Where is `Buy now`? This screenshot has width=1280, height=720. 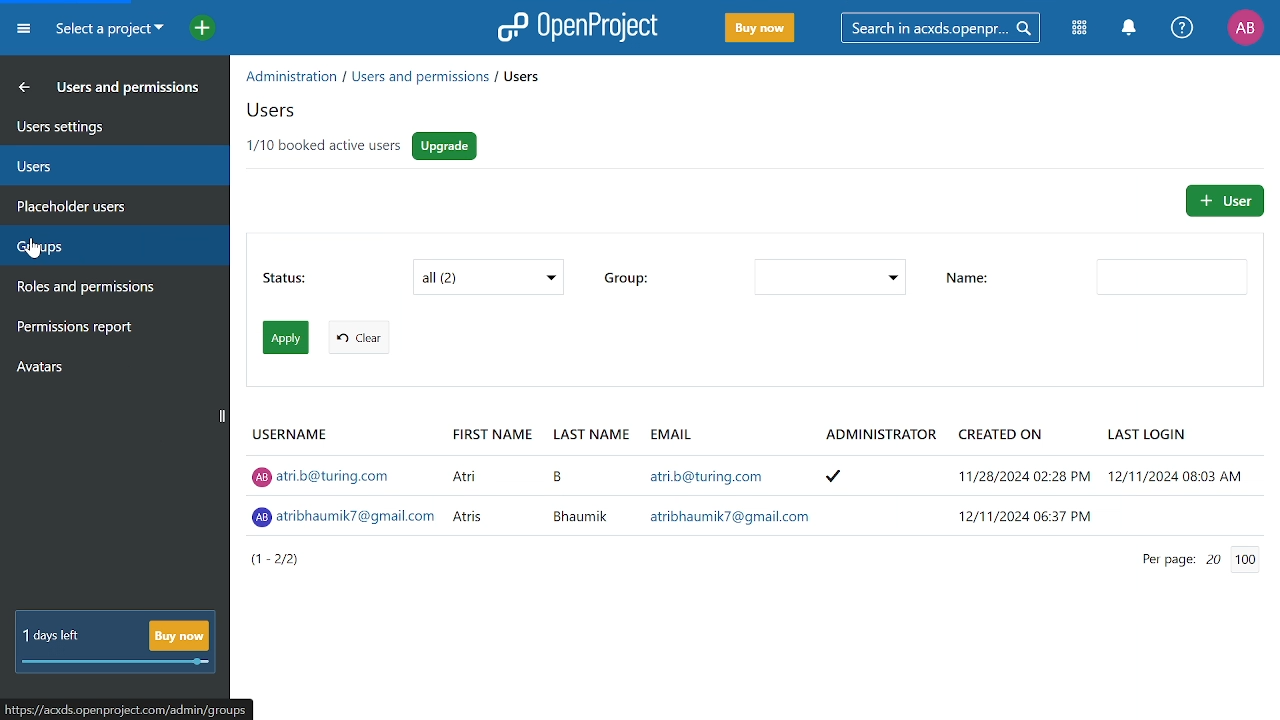
Buy now is located at coordinates (758, 29).